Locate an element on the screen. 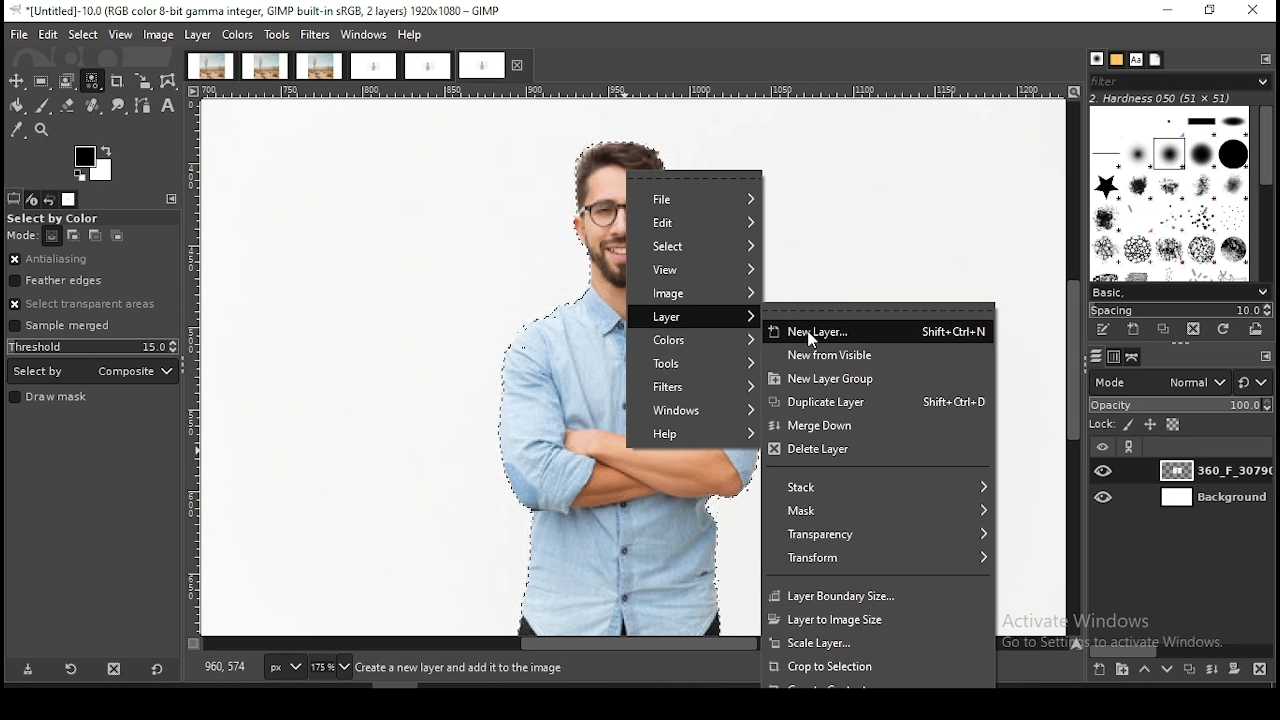 The height and width of the screenshot is (720, 1280). layer to image size is located at coordinates (876, 619).